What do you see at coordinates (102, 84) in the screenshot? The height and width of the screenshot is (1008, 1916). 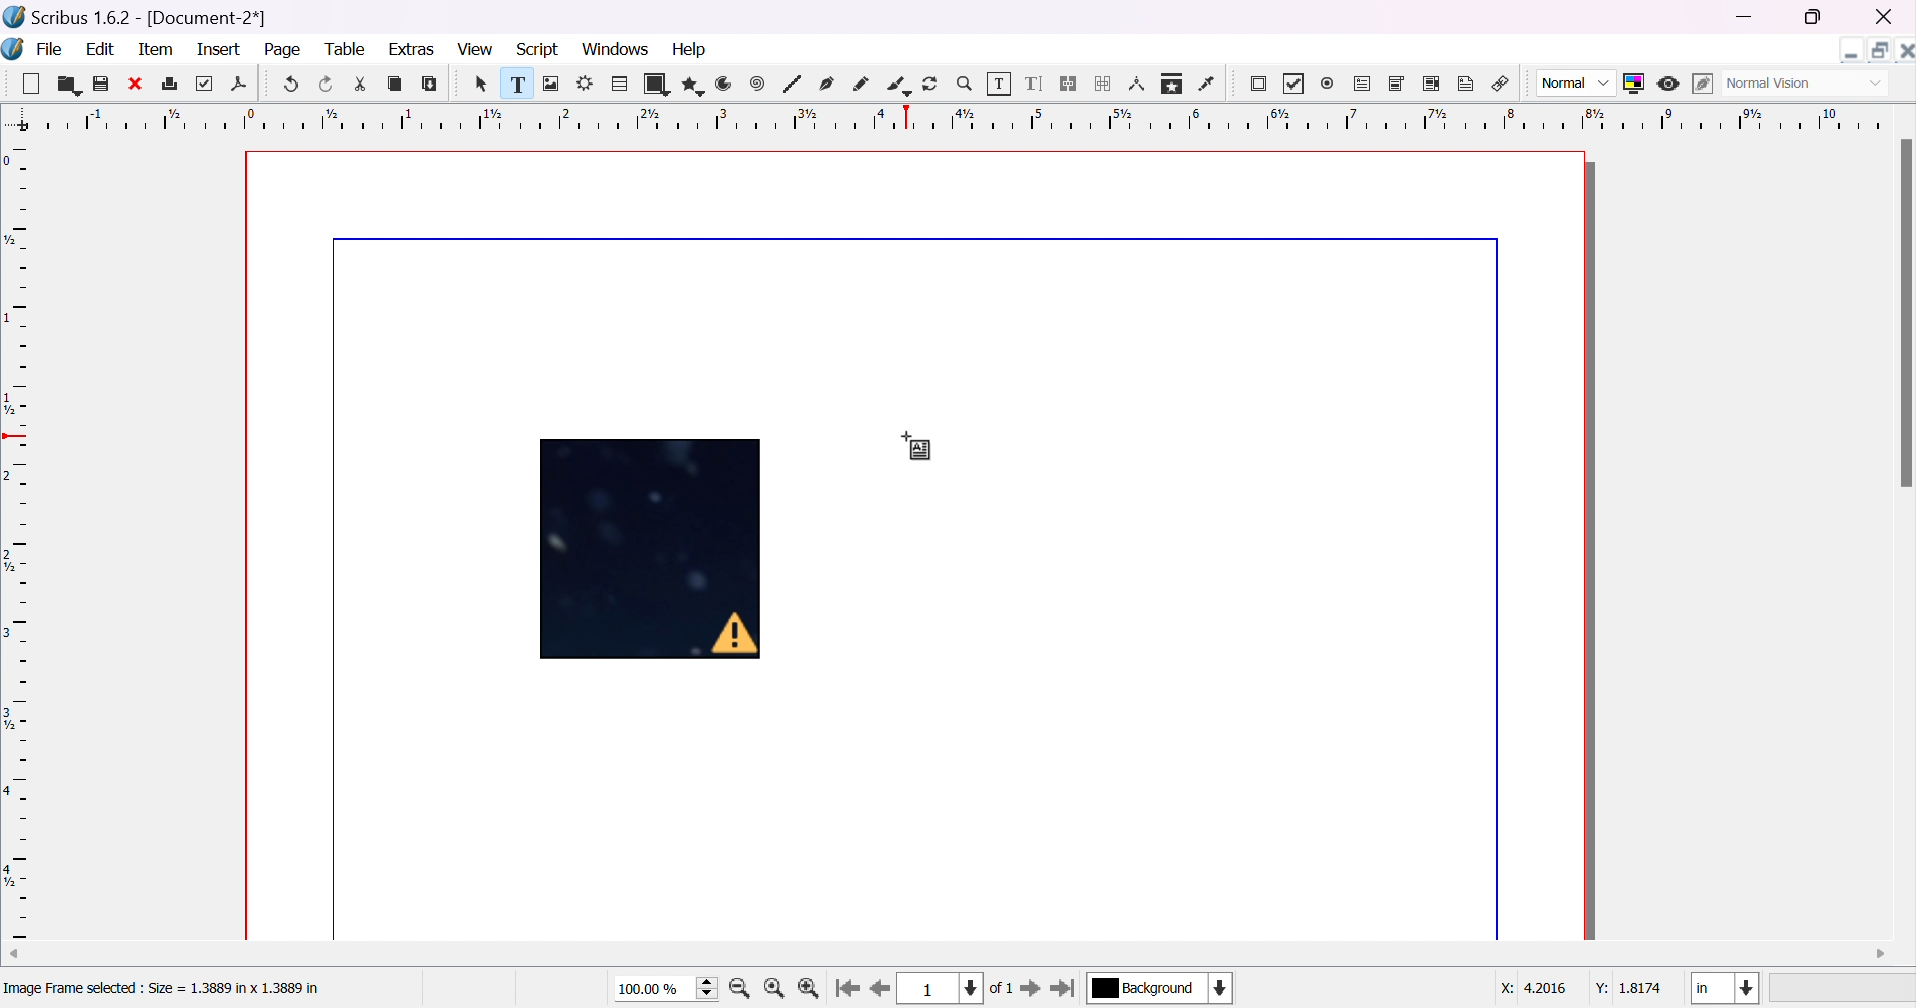 I see `save` at bounding box center [102, 84].